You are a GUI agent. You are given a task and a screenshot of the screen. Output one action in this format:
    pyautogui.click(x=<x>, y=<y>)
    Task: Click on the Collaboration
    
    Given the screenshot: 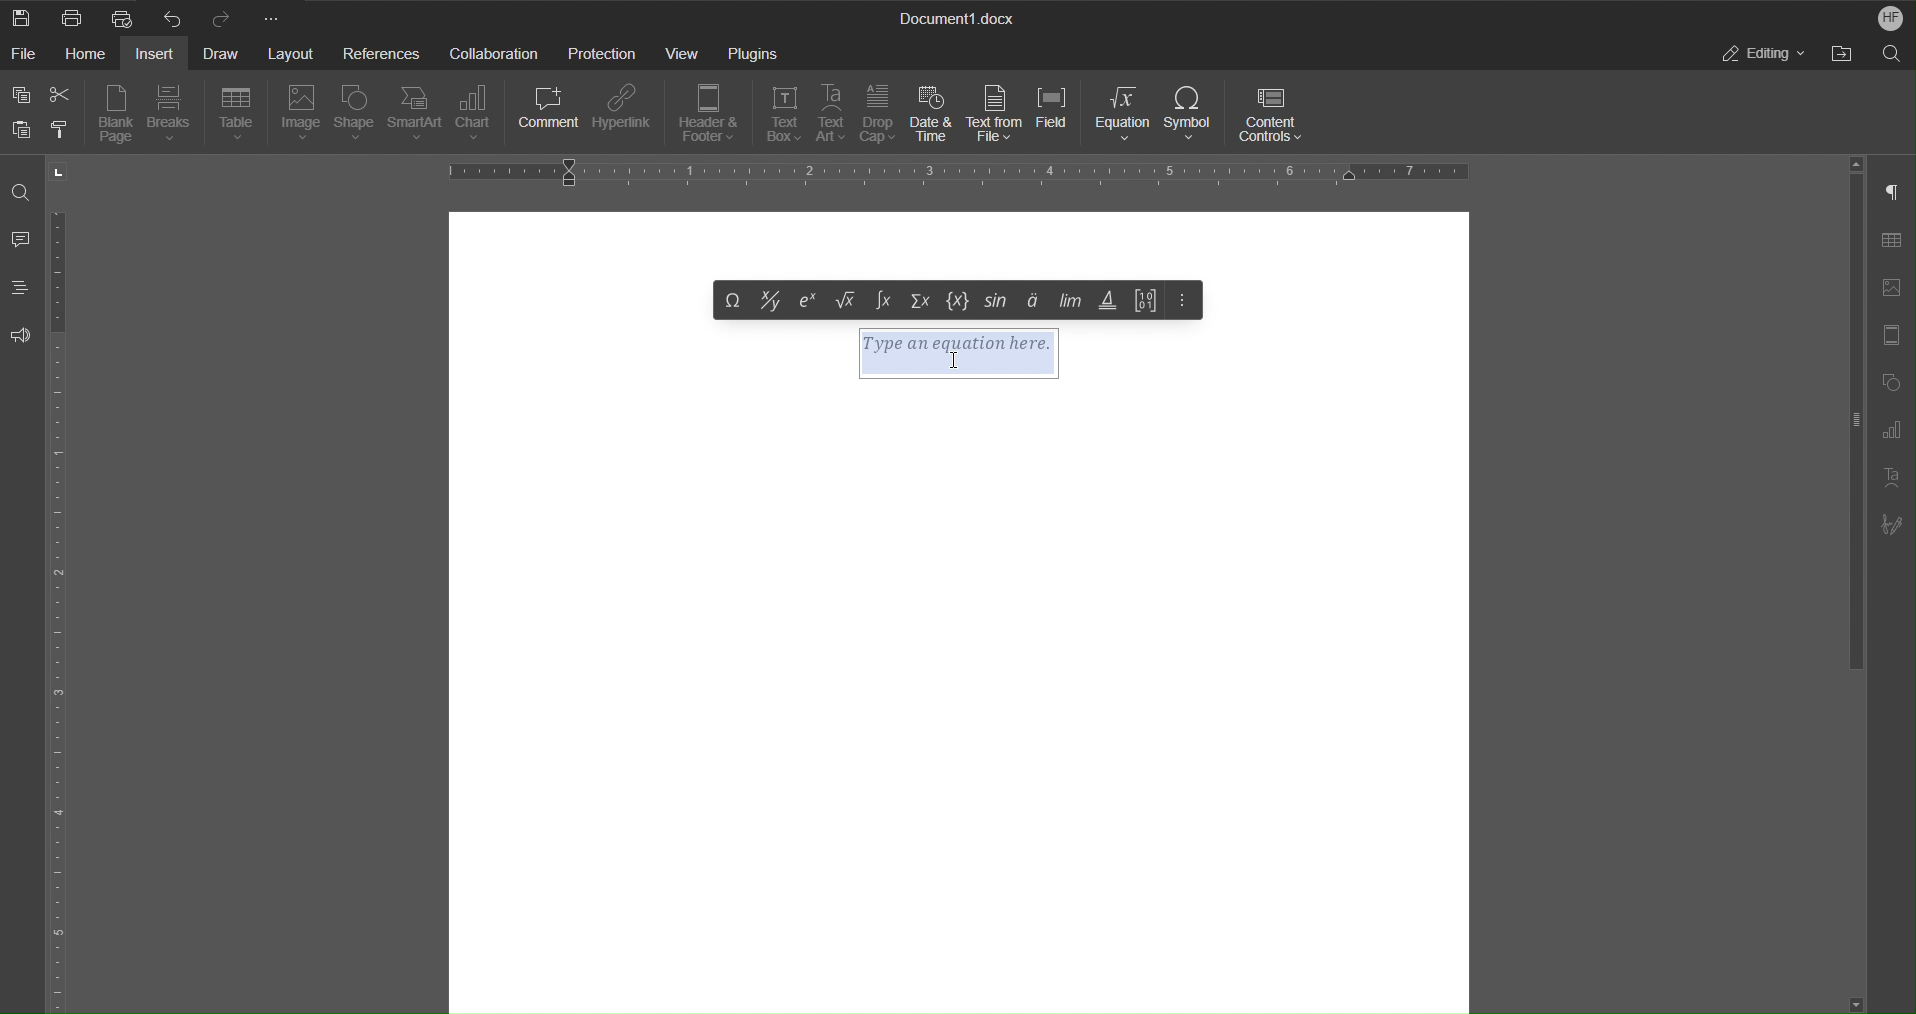 What is the action you would take?
    pyautogui.click(x=497, y=53)
    